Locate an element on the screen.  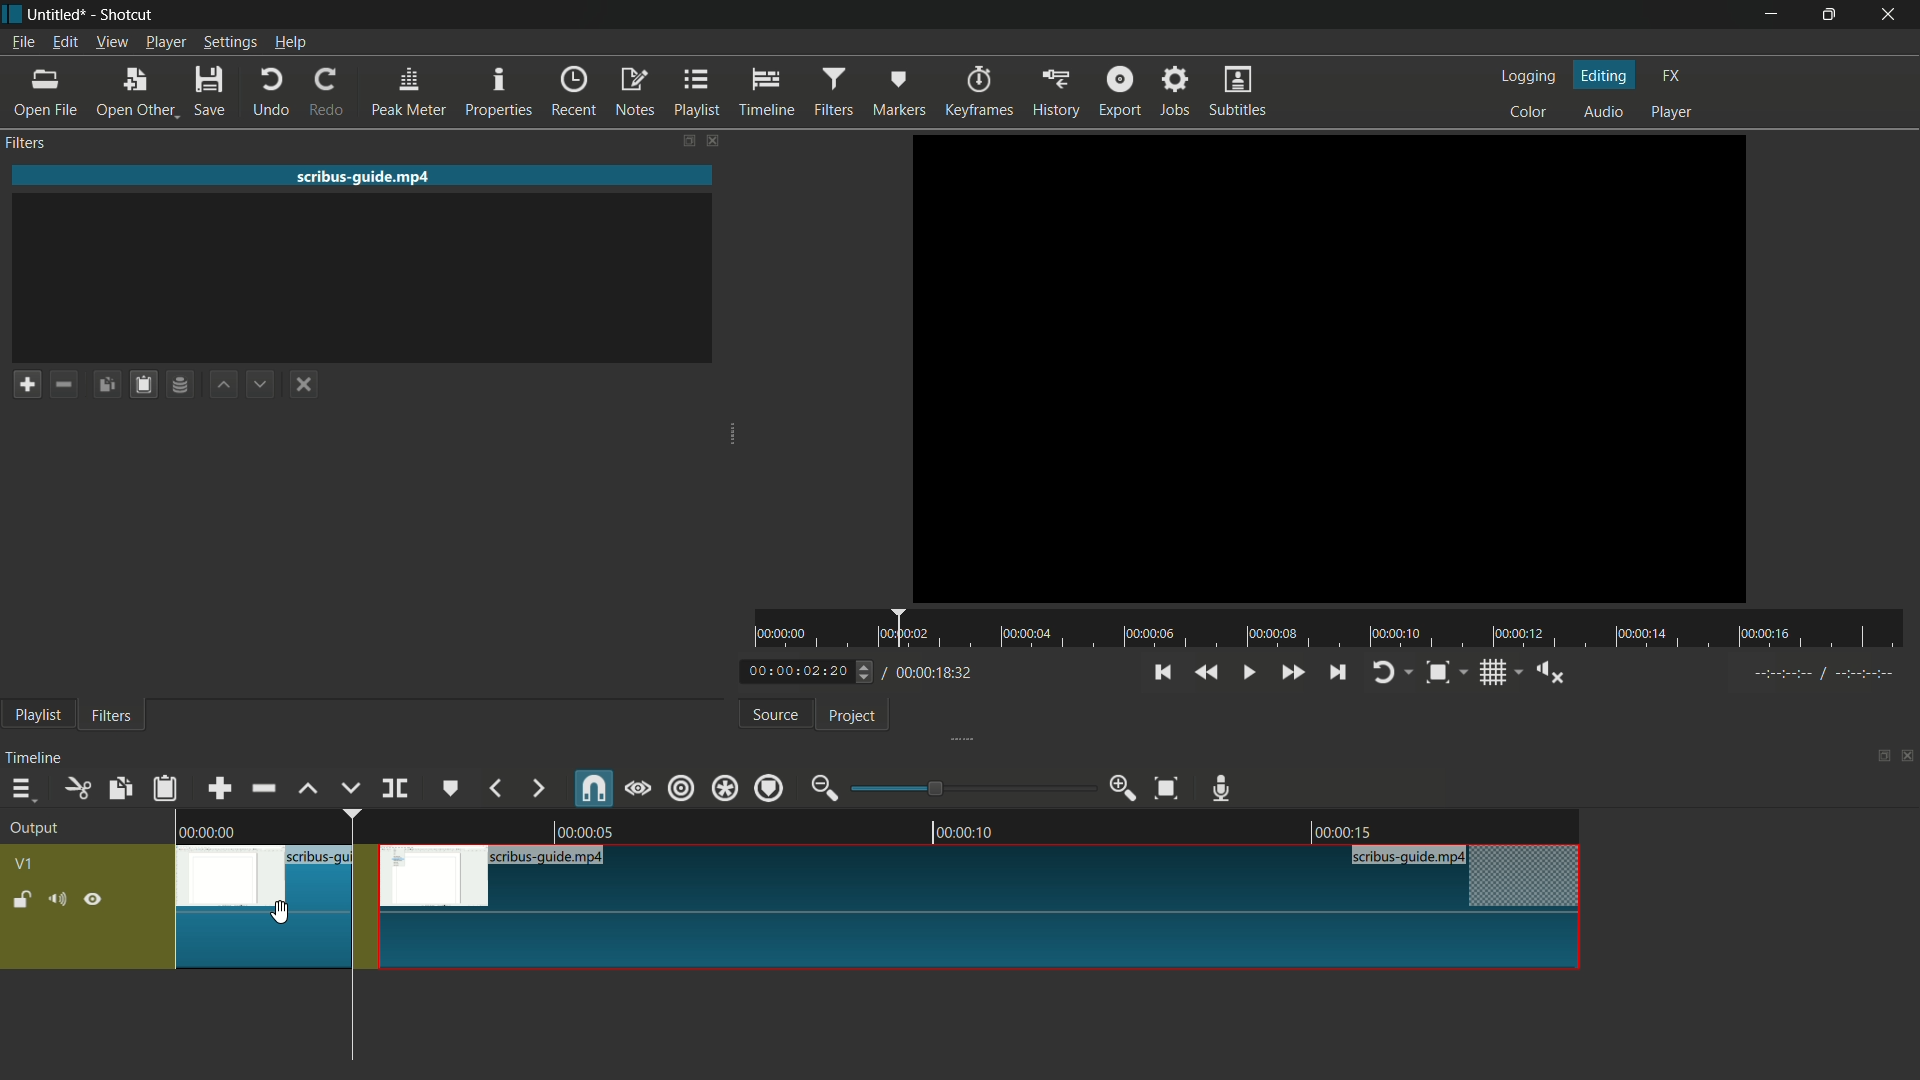
adjustment bar is located at coordinates (972, 789).